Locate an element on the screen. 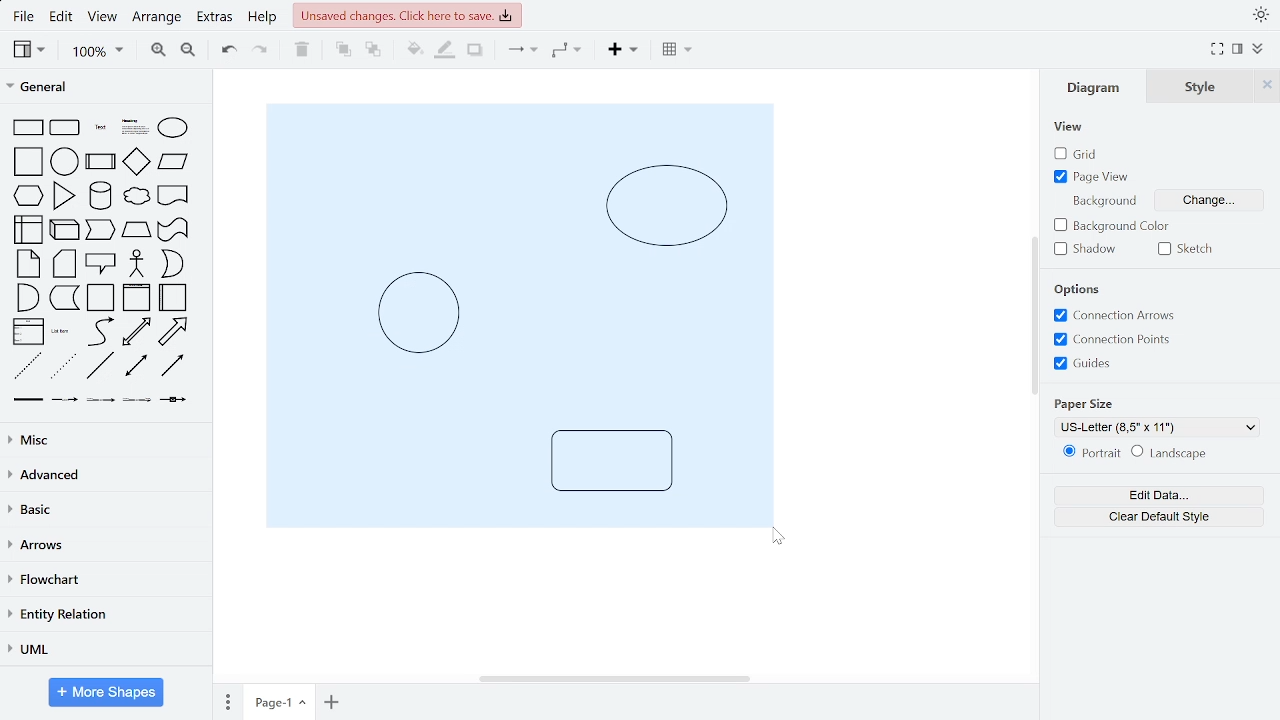 Image resolution: width=1280 pixels, height=720 pixels. appearance is located at coordinates (1258, 15).